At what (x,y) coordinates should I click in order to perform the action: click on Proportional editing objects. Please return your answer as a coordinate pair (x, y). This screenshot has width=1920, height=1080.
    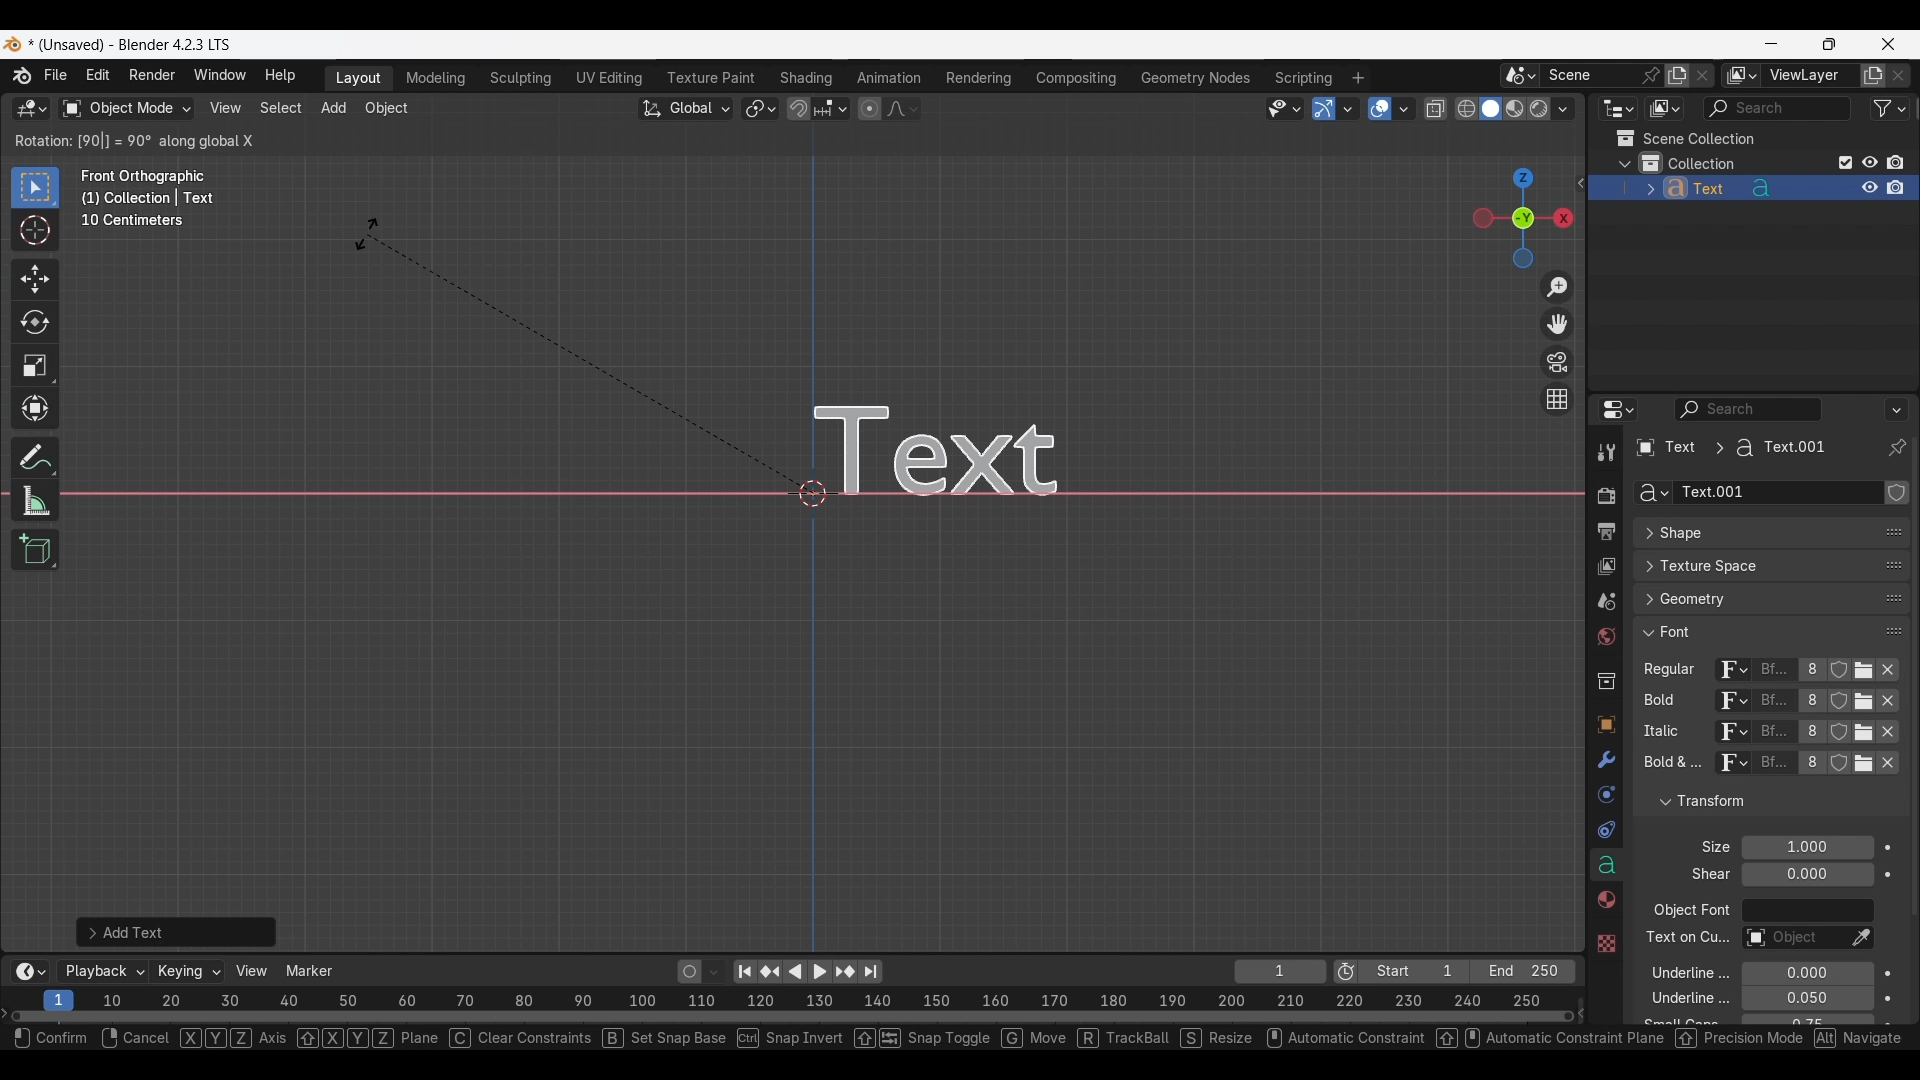
    Looking at the image, I should click on (869, 108).